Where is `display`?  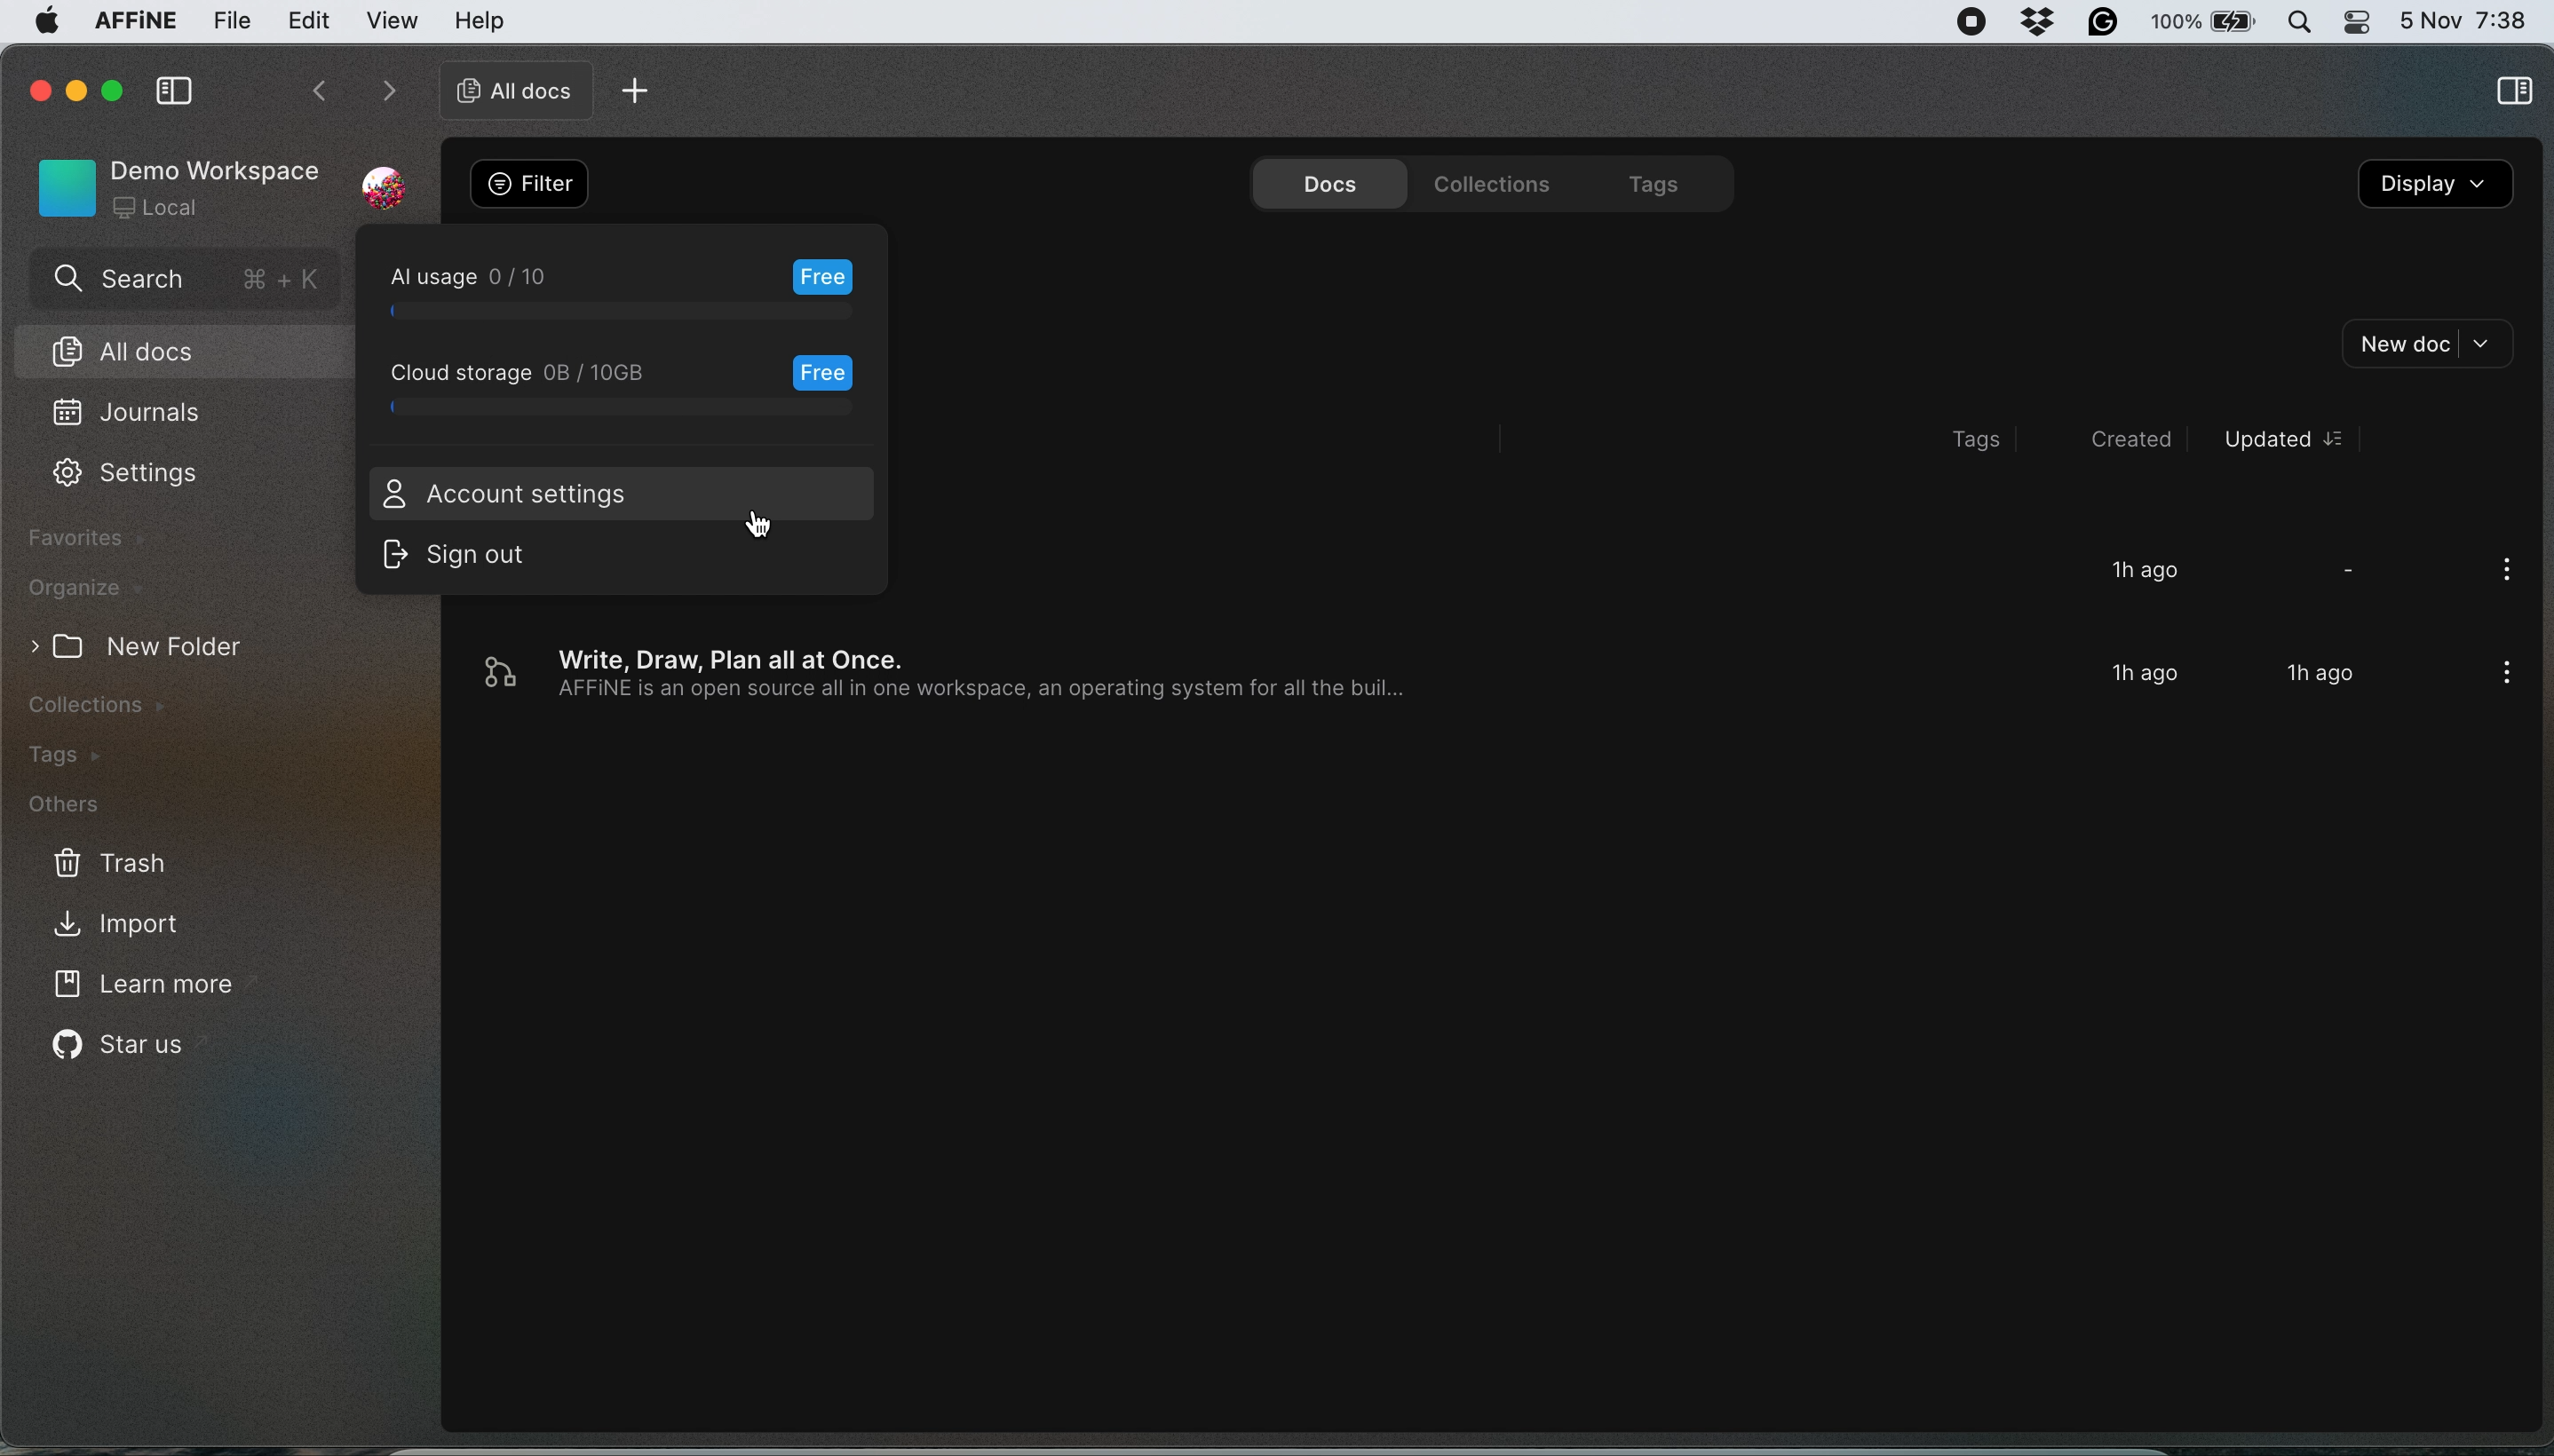
display is located at coordinates (2436, 188).